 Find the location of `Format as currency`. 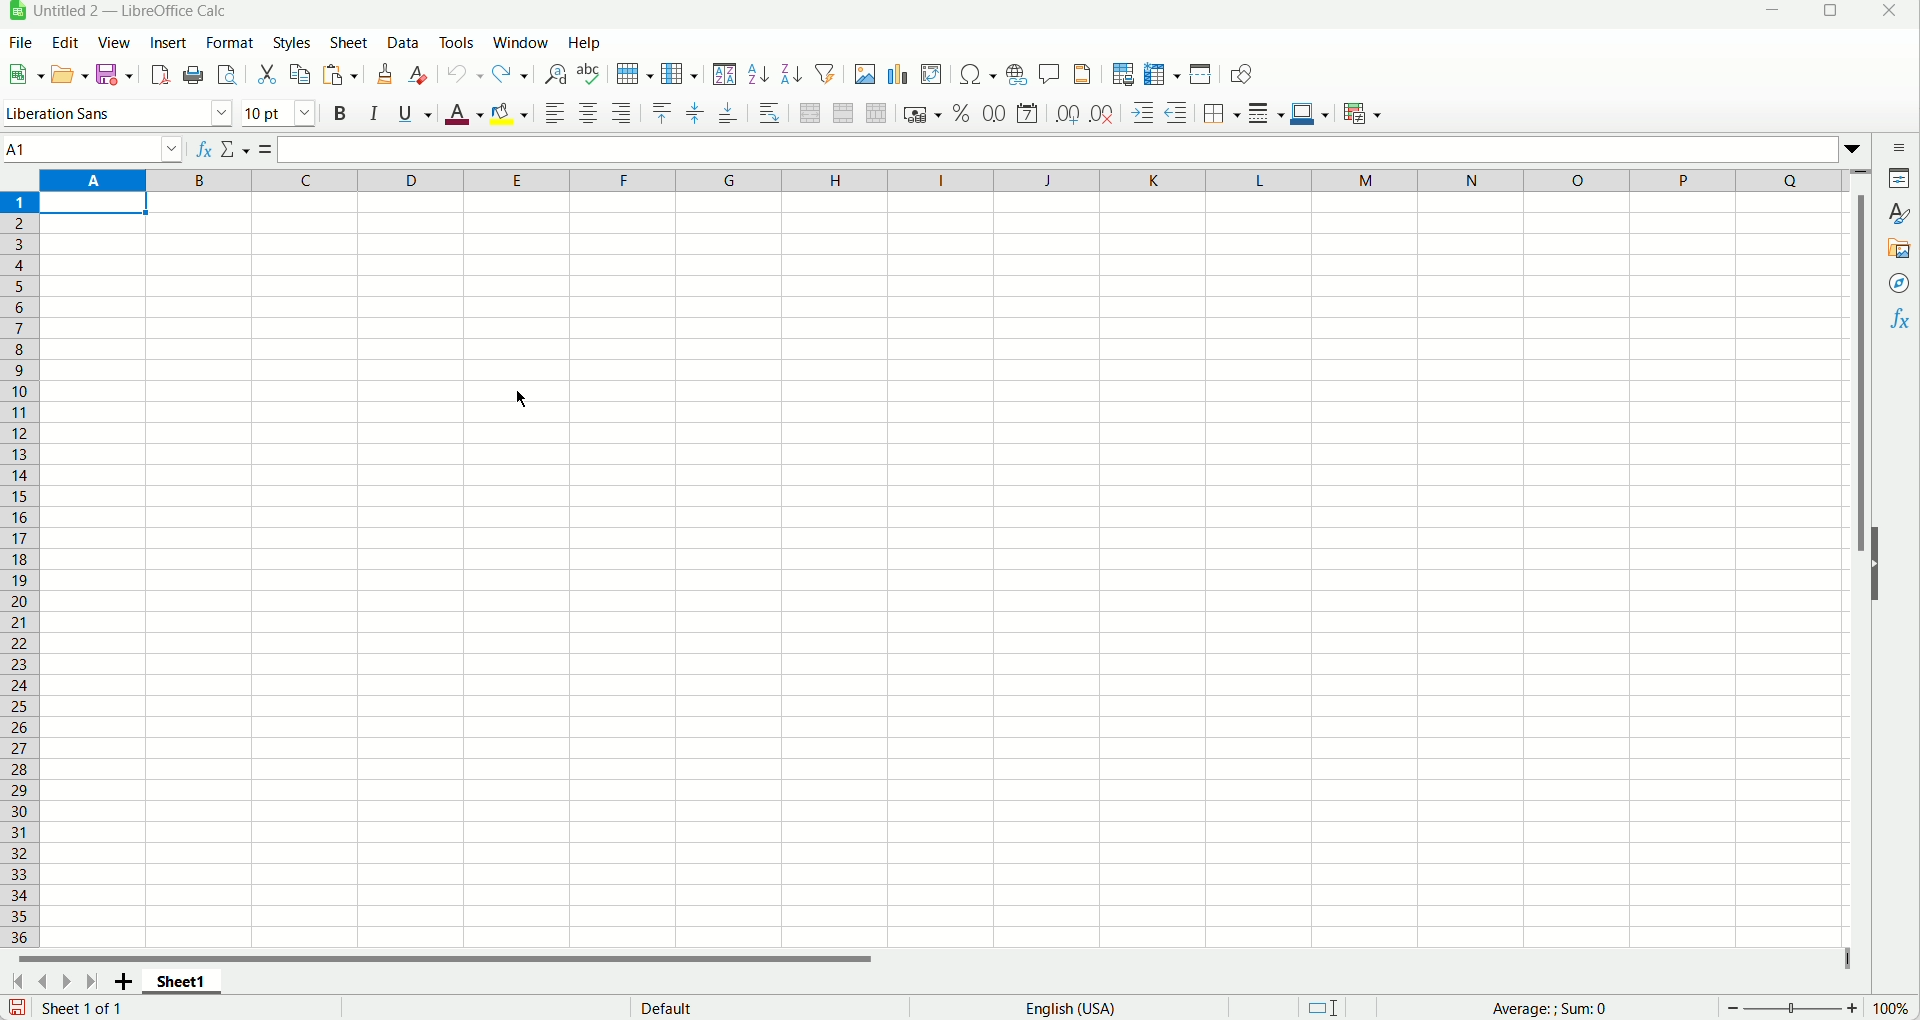

Format as currency is located at coordinates (923, 114).